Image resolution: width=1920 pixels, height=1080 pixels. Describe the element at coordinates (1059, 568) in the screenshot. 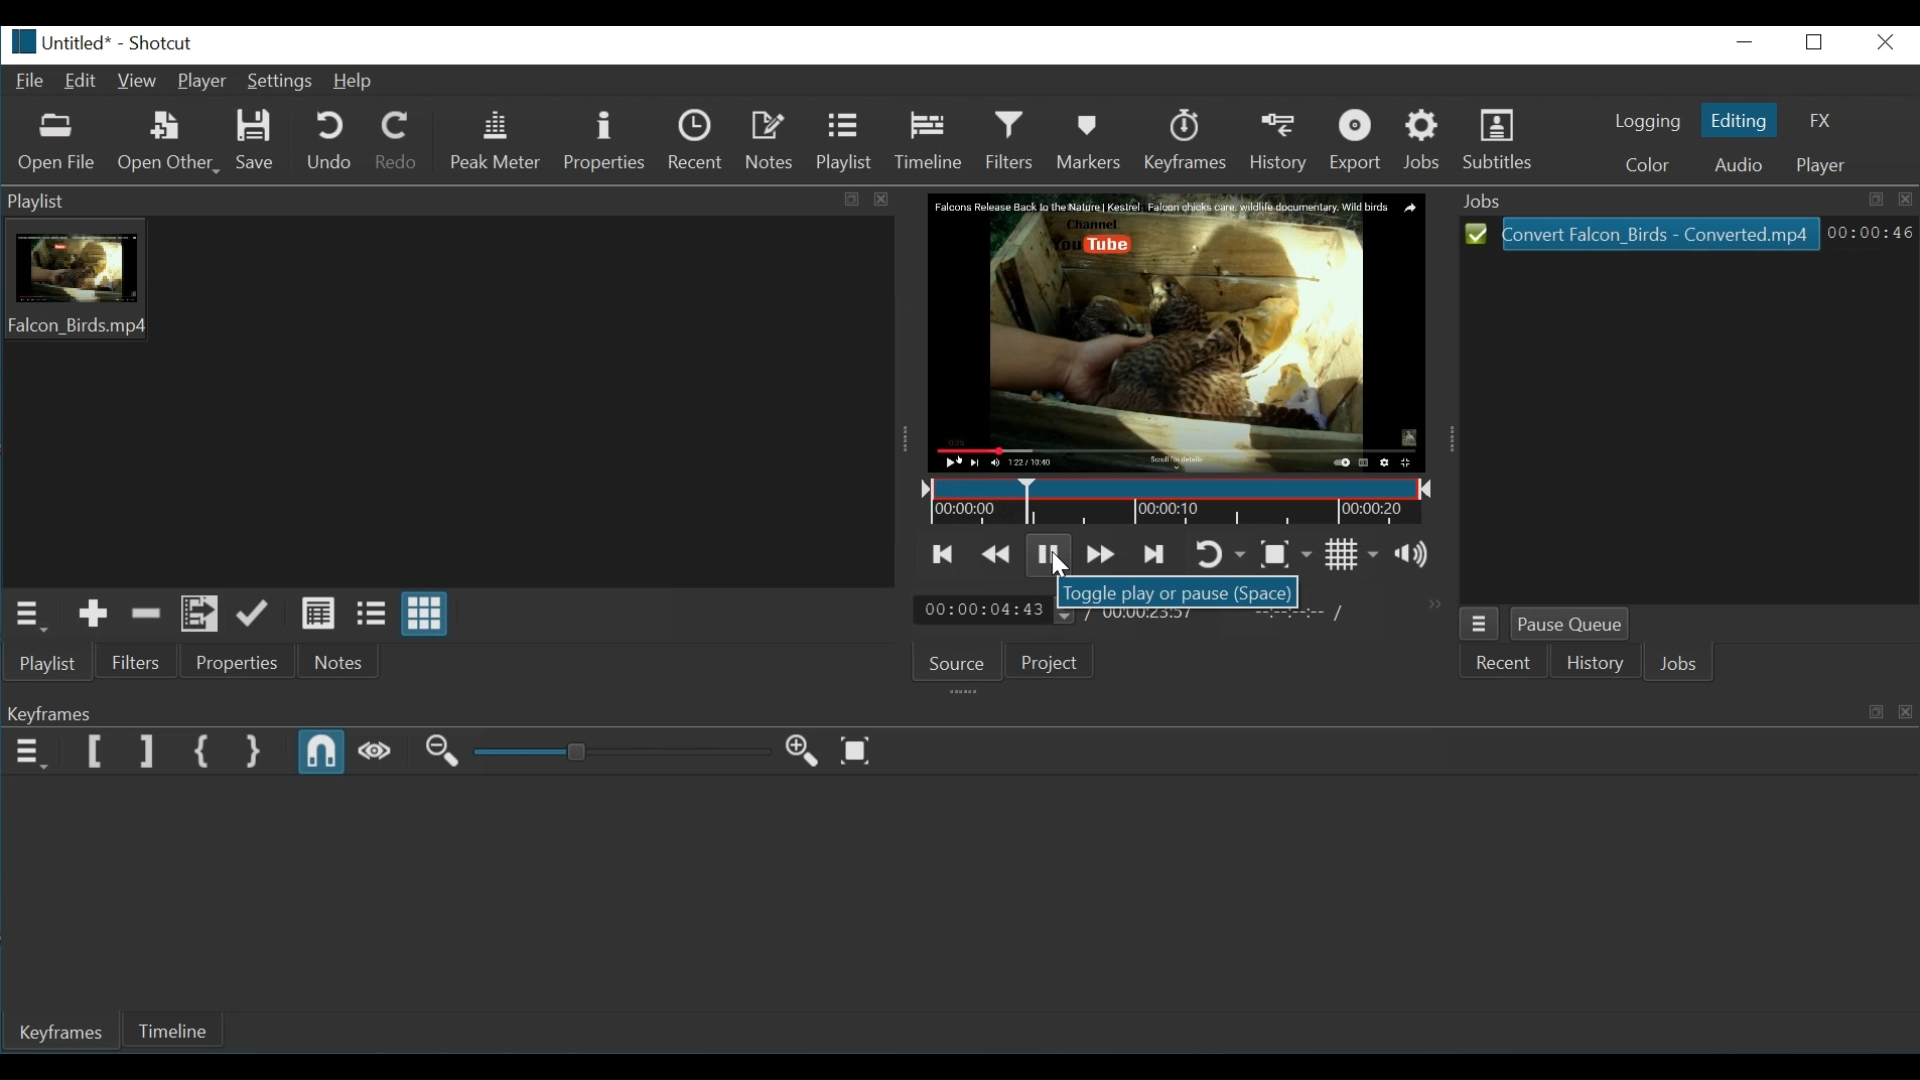

I see `Cursor` at that location.